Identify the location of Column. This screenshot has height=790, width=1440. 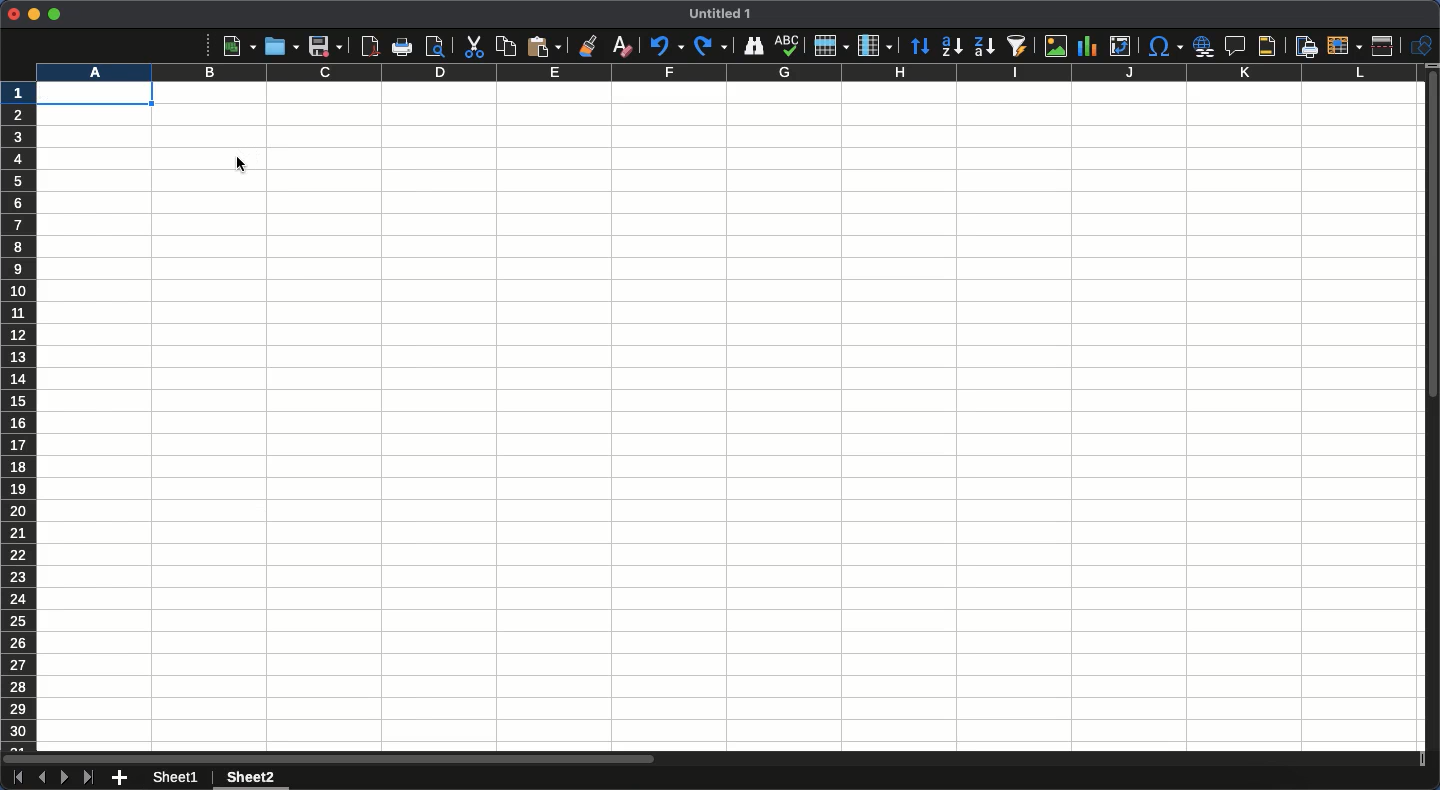
(877, 46).